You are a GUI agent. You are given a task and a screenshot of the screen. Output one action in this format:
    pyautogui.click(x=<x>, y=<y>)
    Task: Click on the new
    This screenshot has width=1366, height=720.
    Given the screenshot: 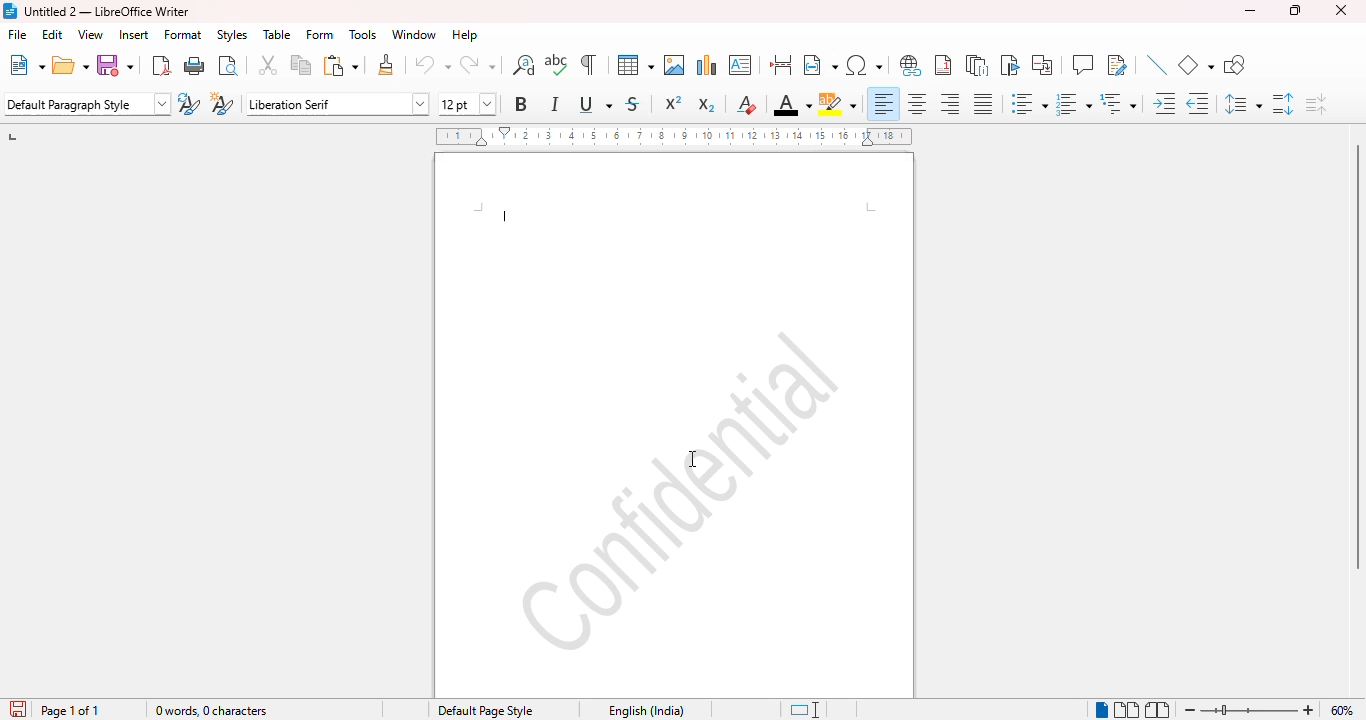 What is the action you would take?
    pyautogui.click(x=27, y=65)
    